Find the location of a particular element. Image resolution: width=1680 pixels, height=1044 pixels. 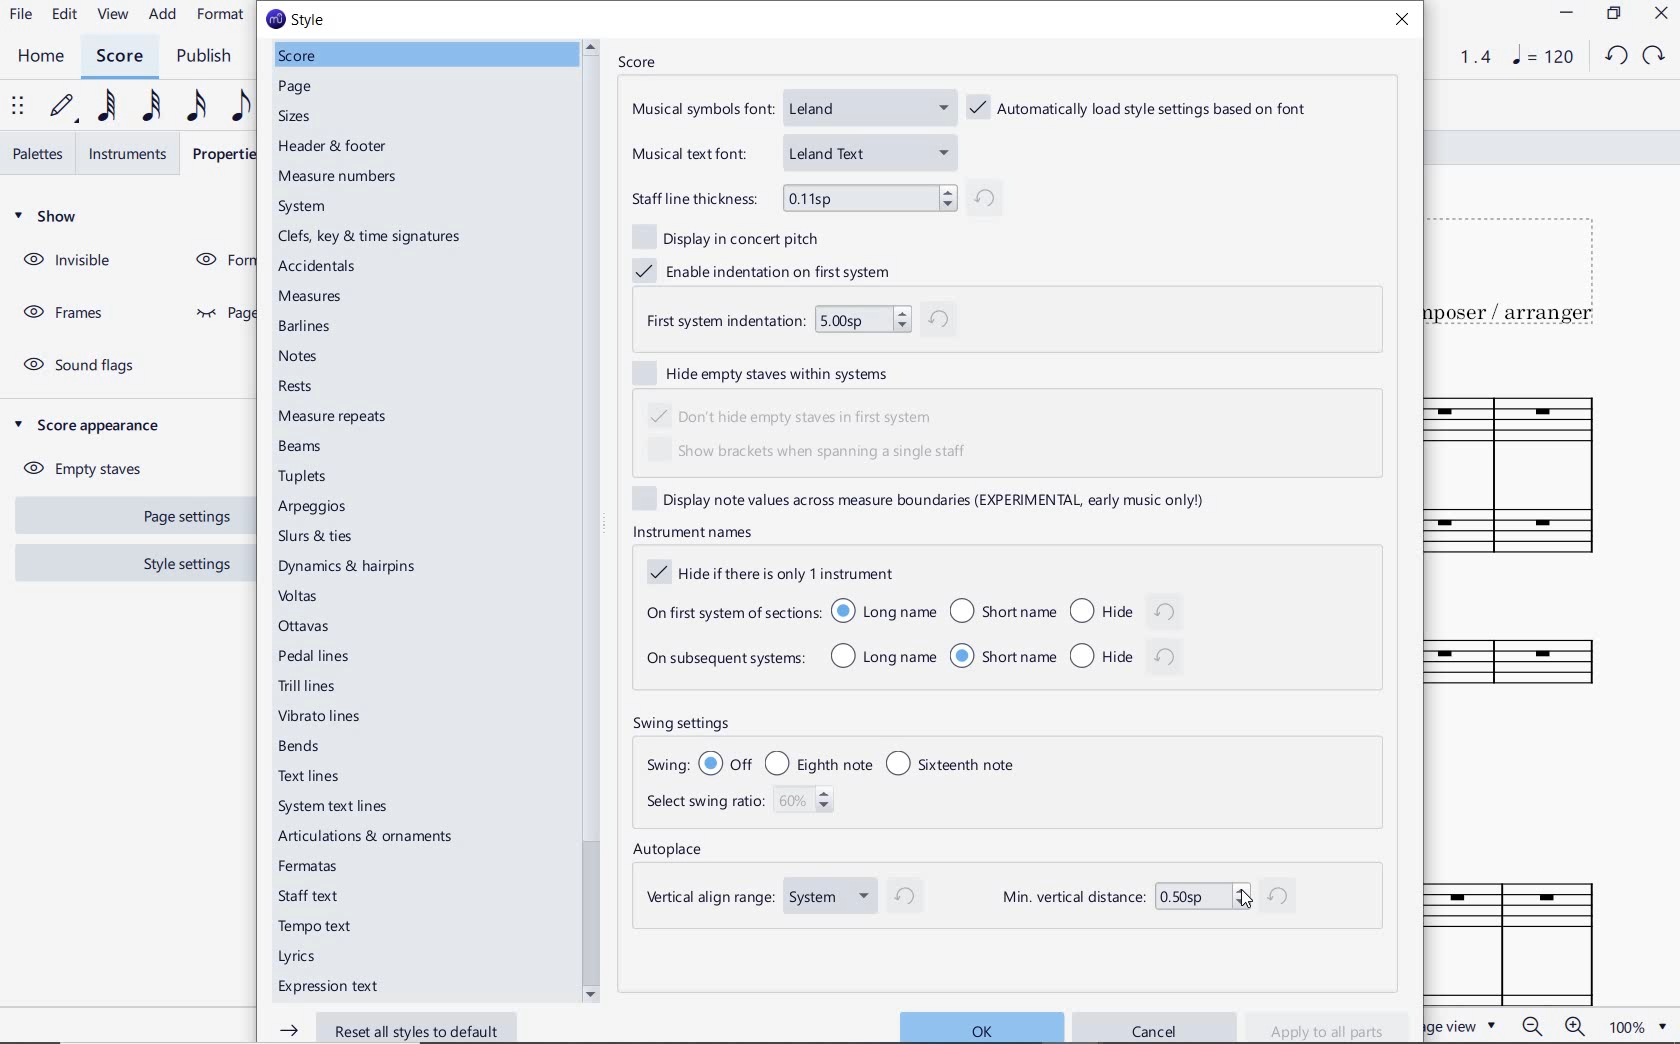

AUTOMATCALLY LOAD STYLE is located at coordinates (1143, 109).